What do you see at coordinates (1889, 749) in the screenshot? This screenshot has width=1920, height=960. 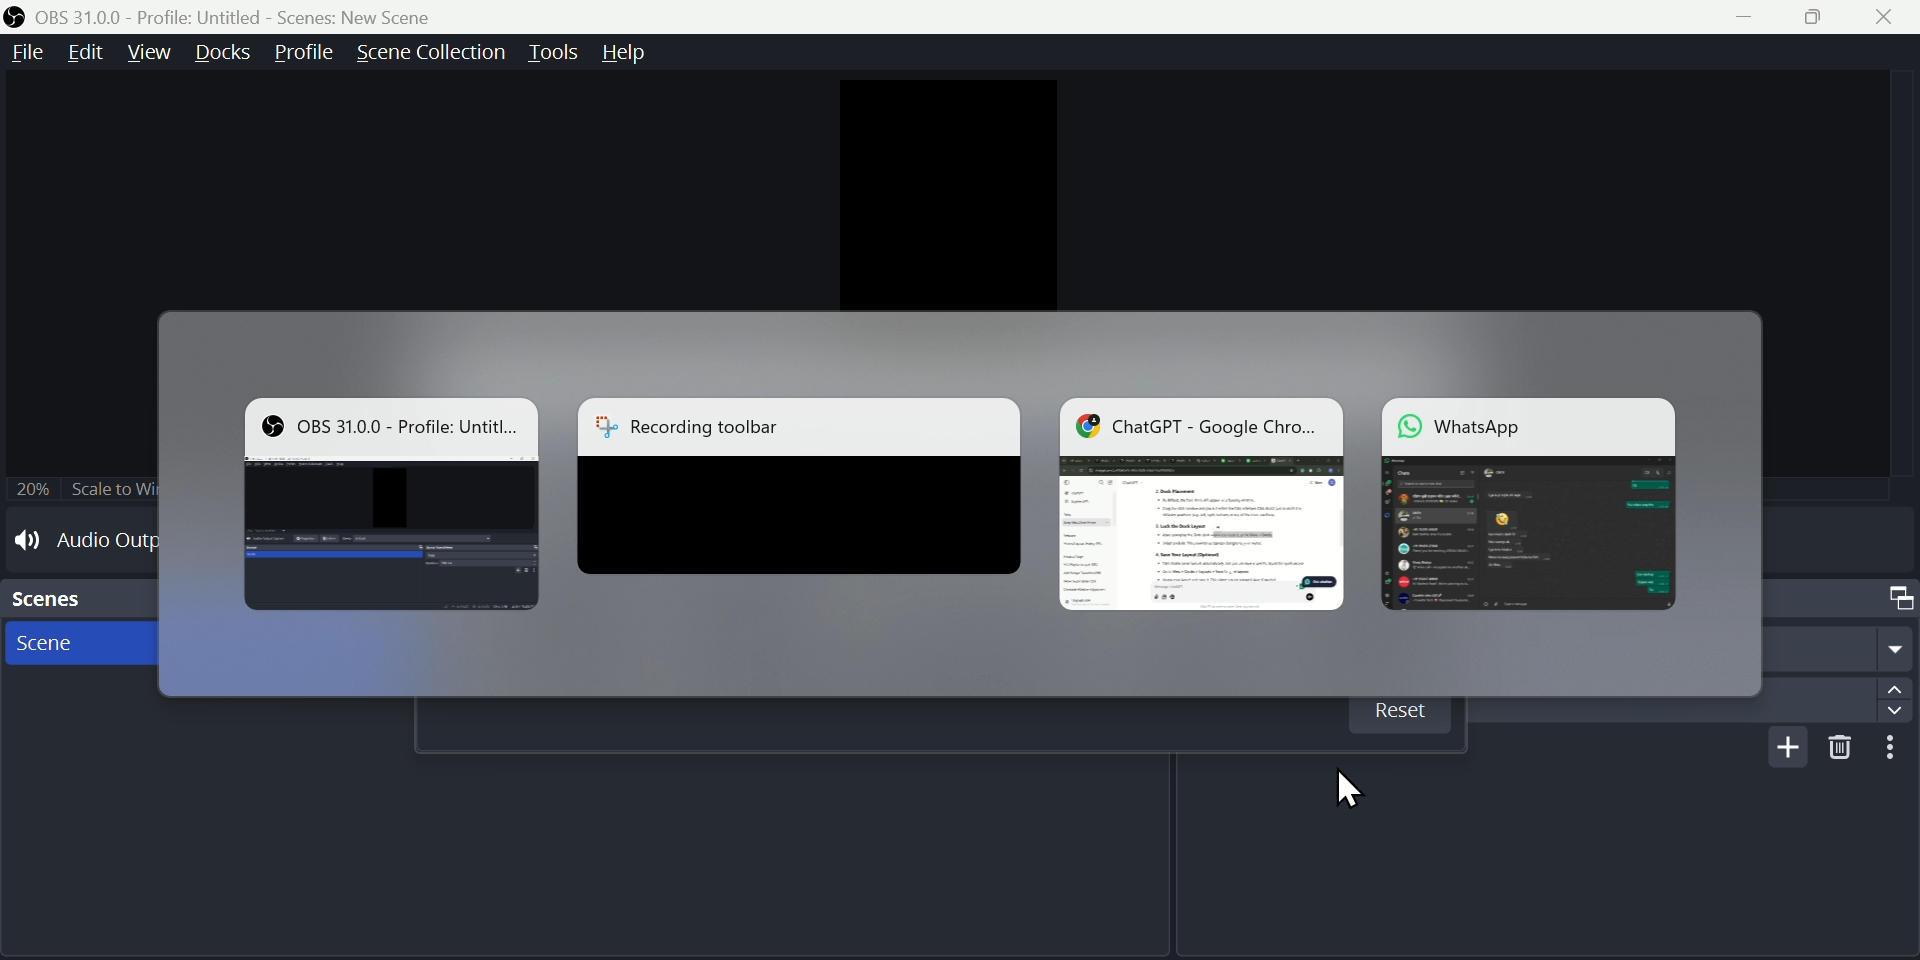 I see `more options` at bounding box center [1889, 749].